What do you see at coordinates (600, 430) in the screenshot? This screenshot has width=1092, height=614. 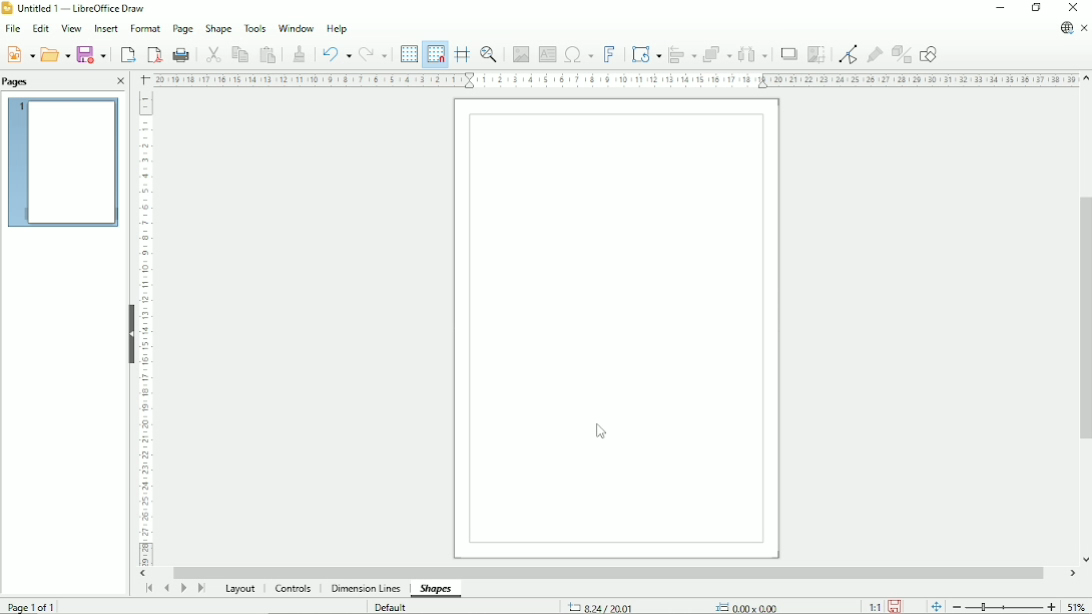 I see `Cursor` at bounding box center [600, 430].